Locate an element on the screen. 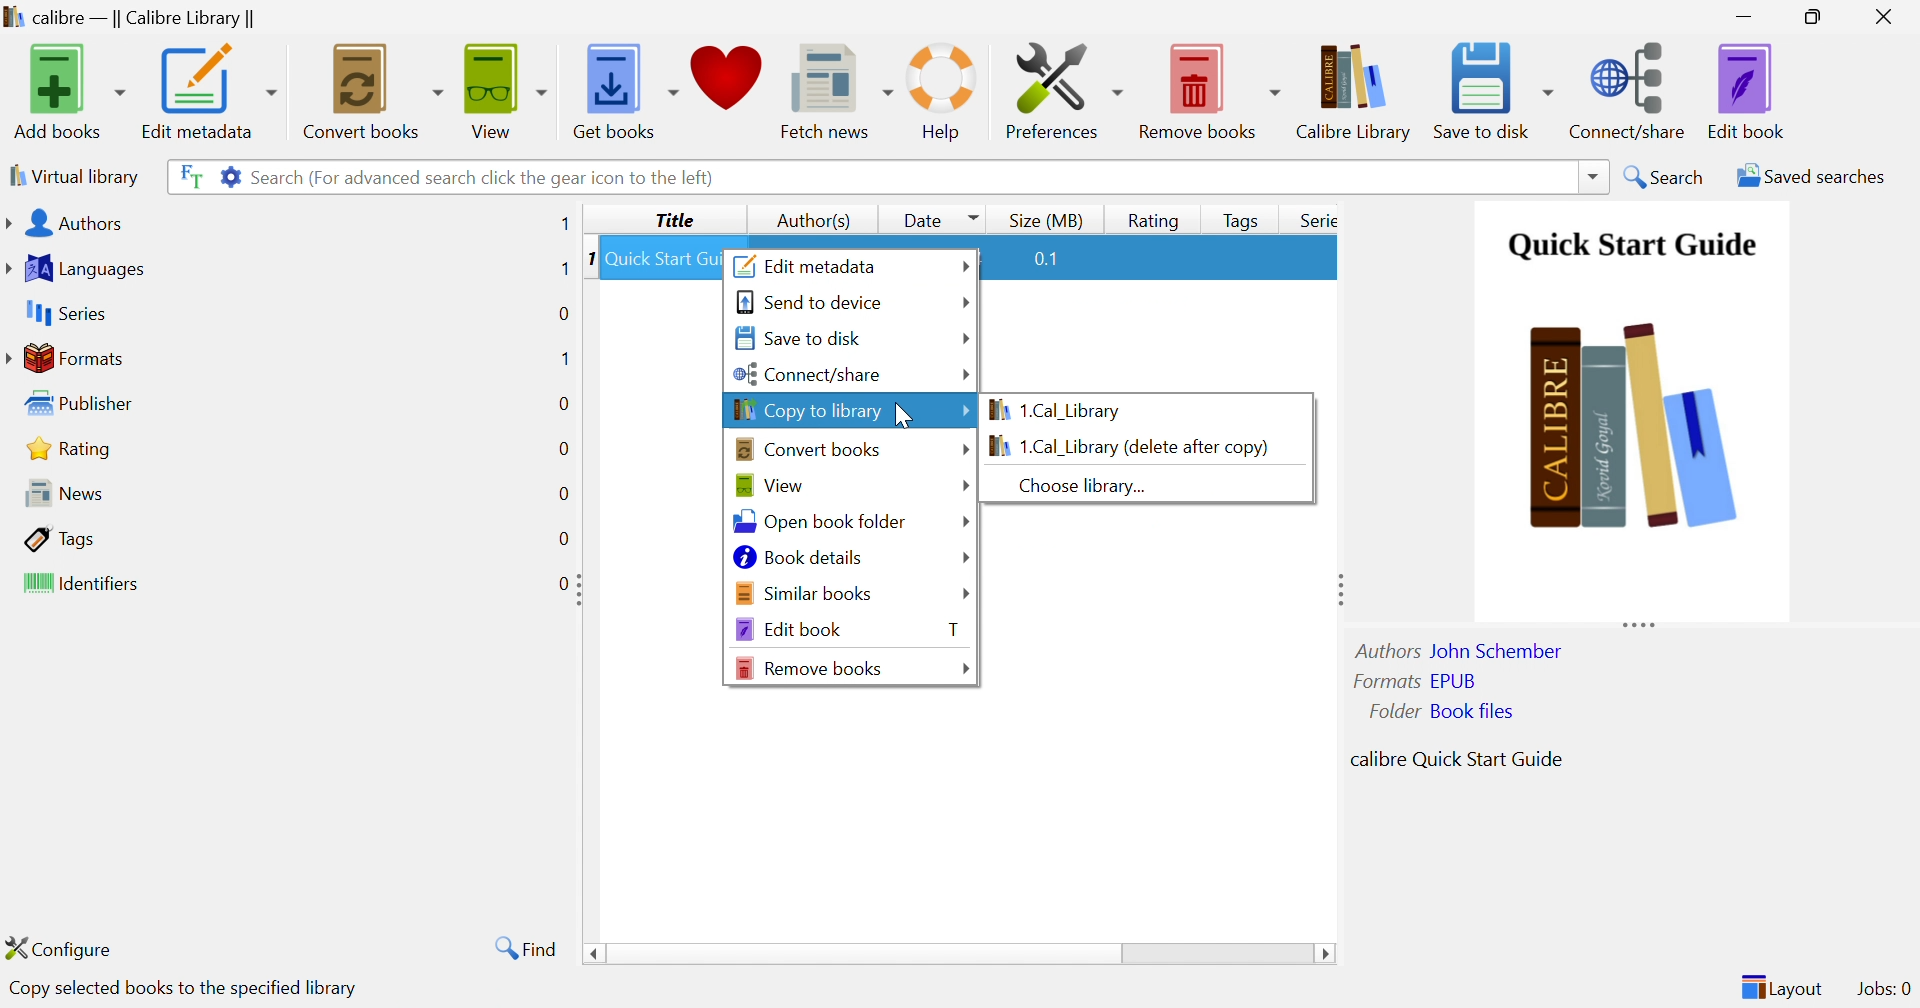 The image size is (1920, 1008). Layout is located at coordinates (1780, 986).